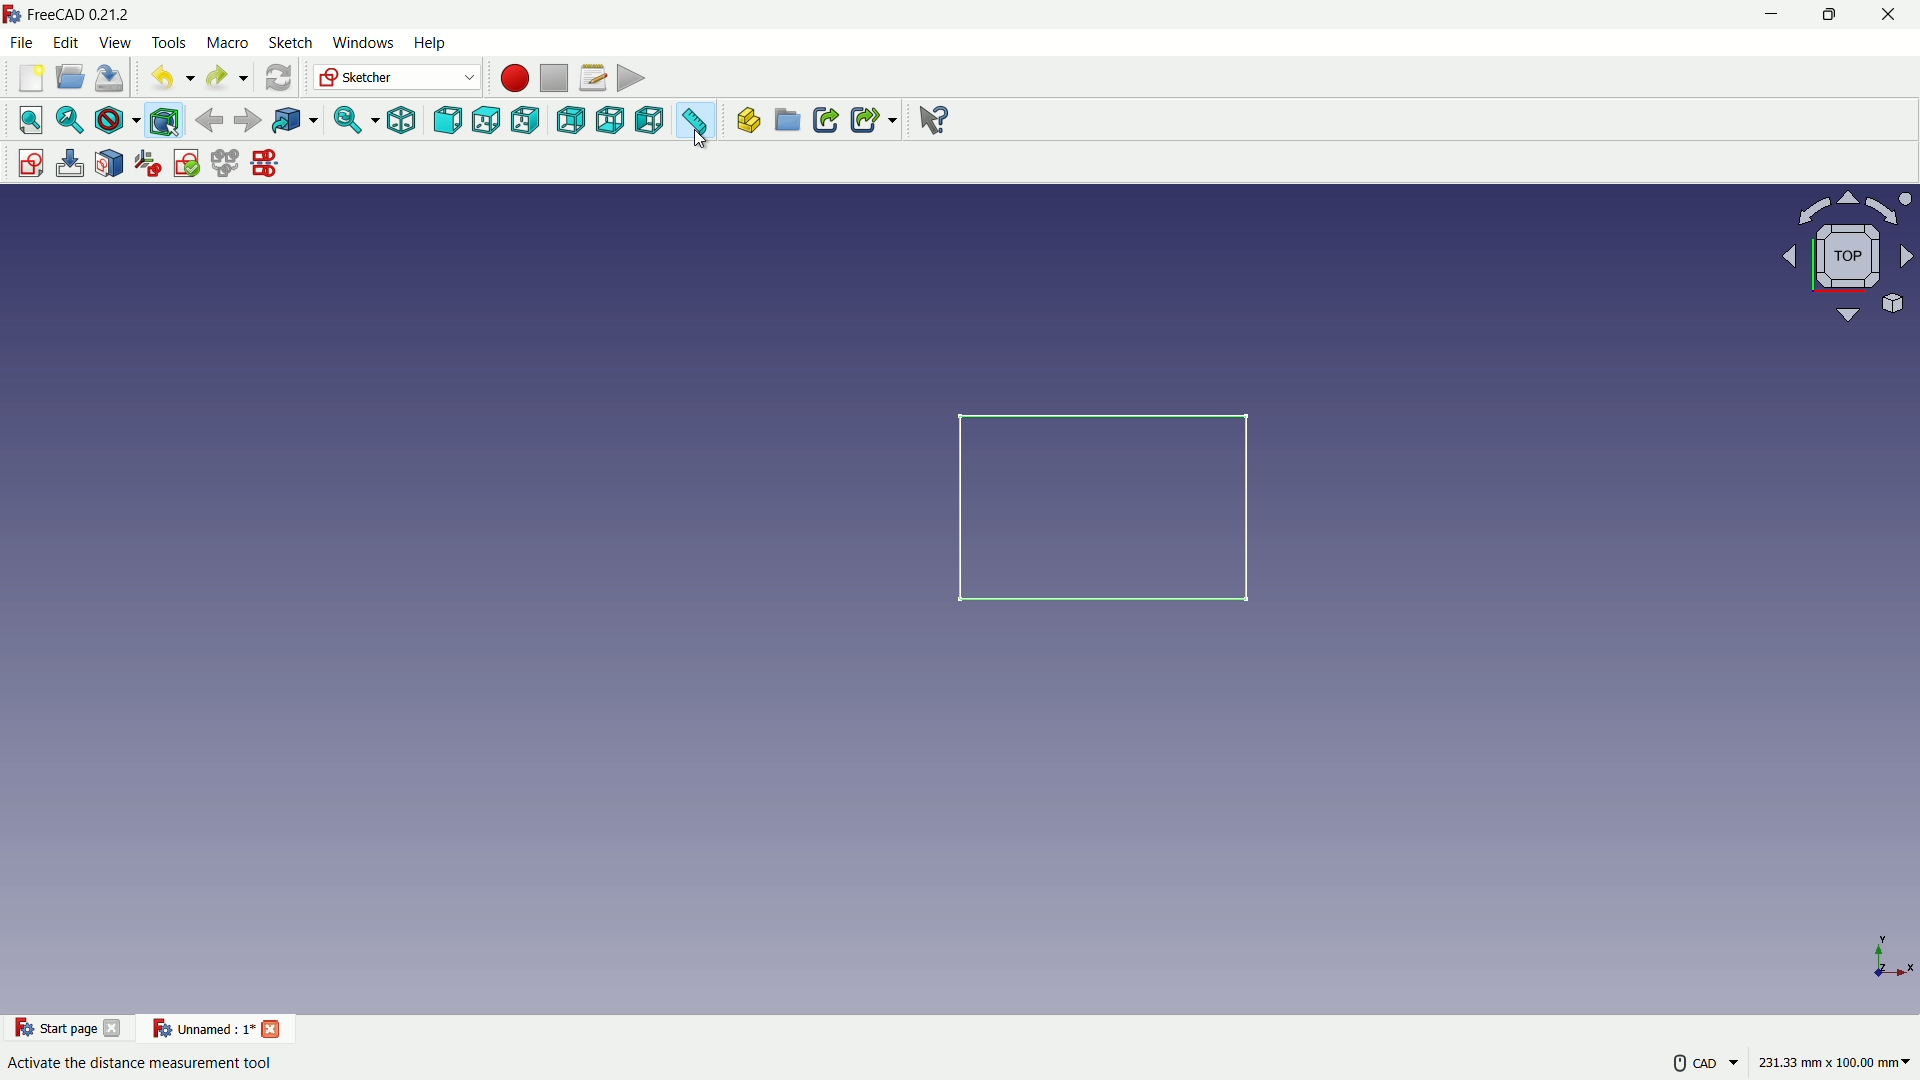  I want to click on tools menu, so click(167, 42).